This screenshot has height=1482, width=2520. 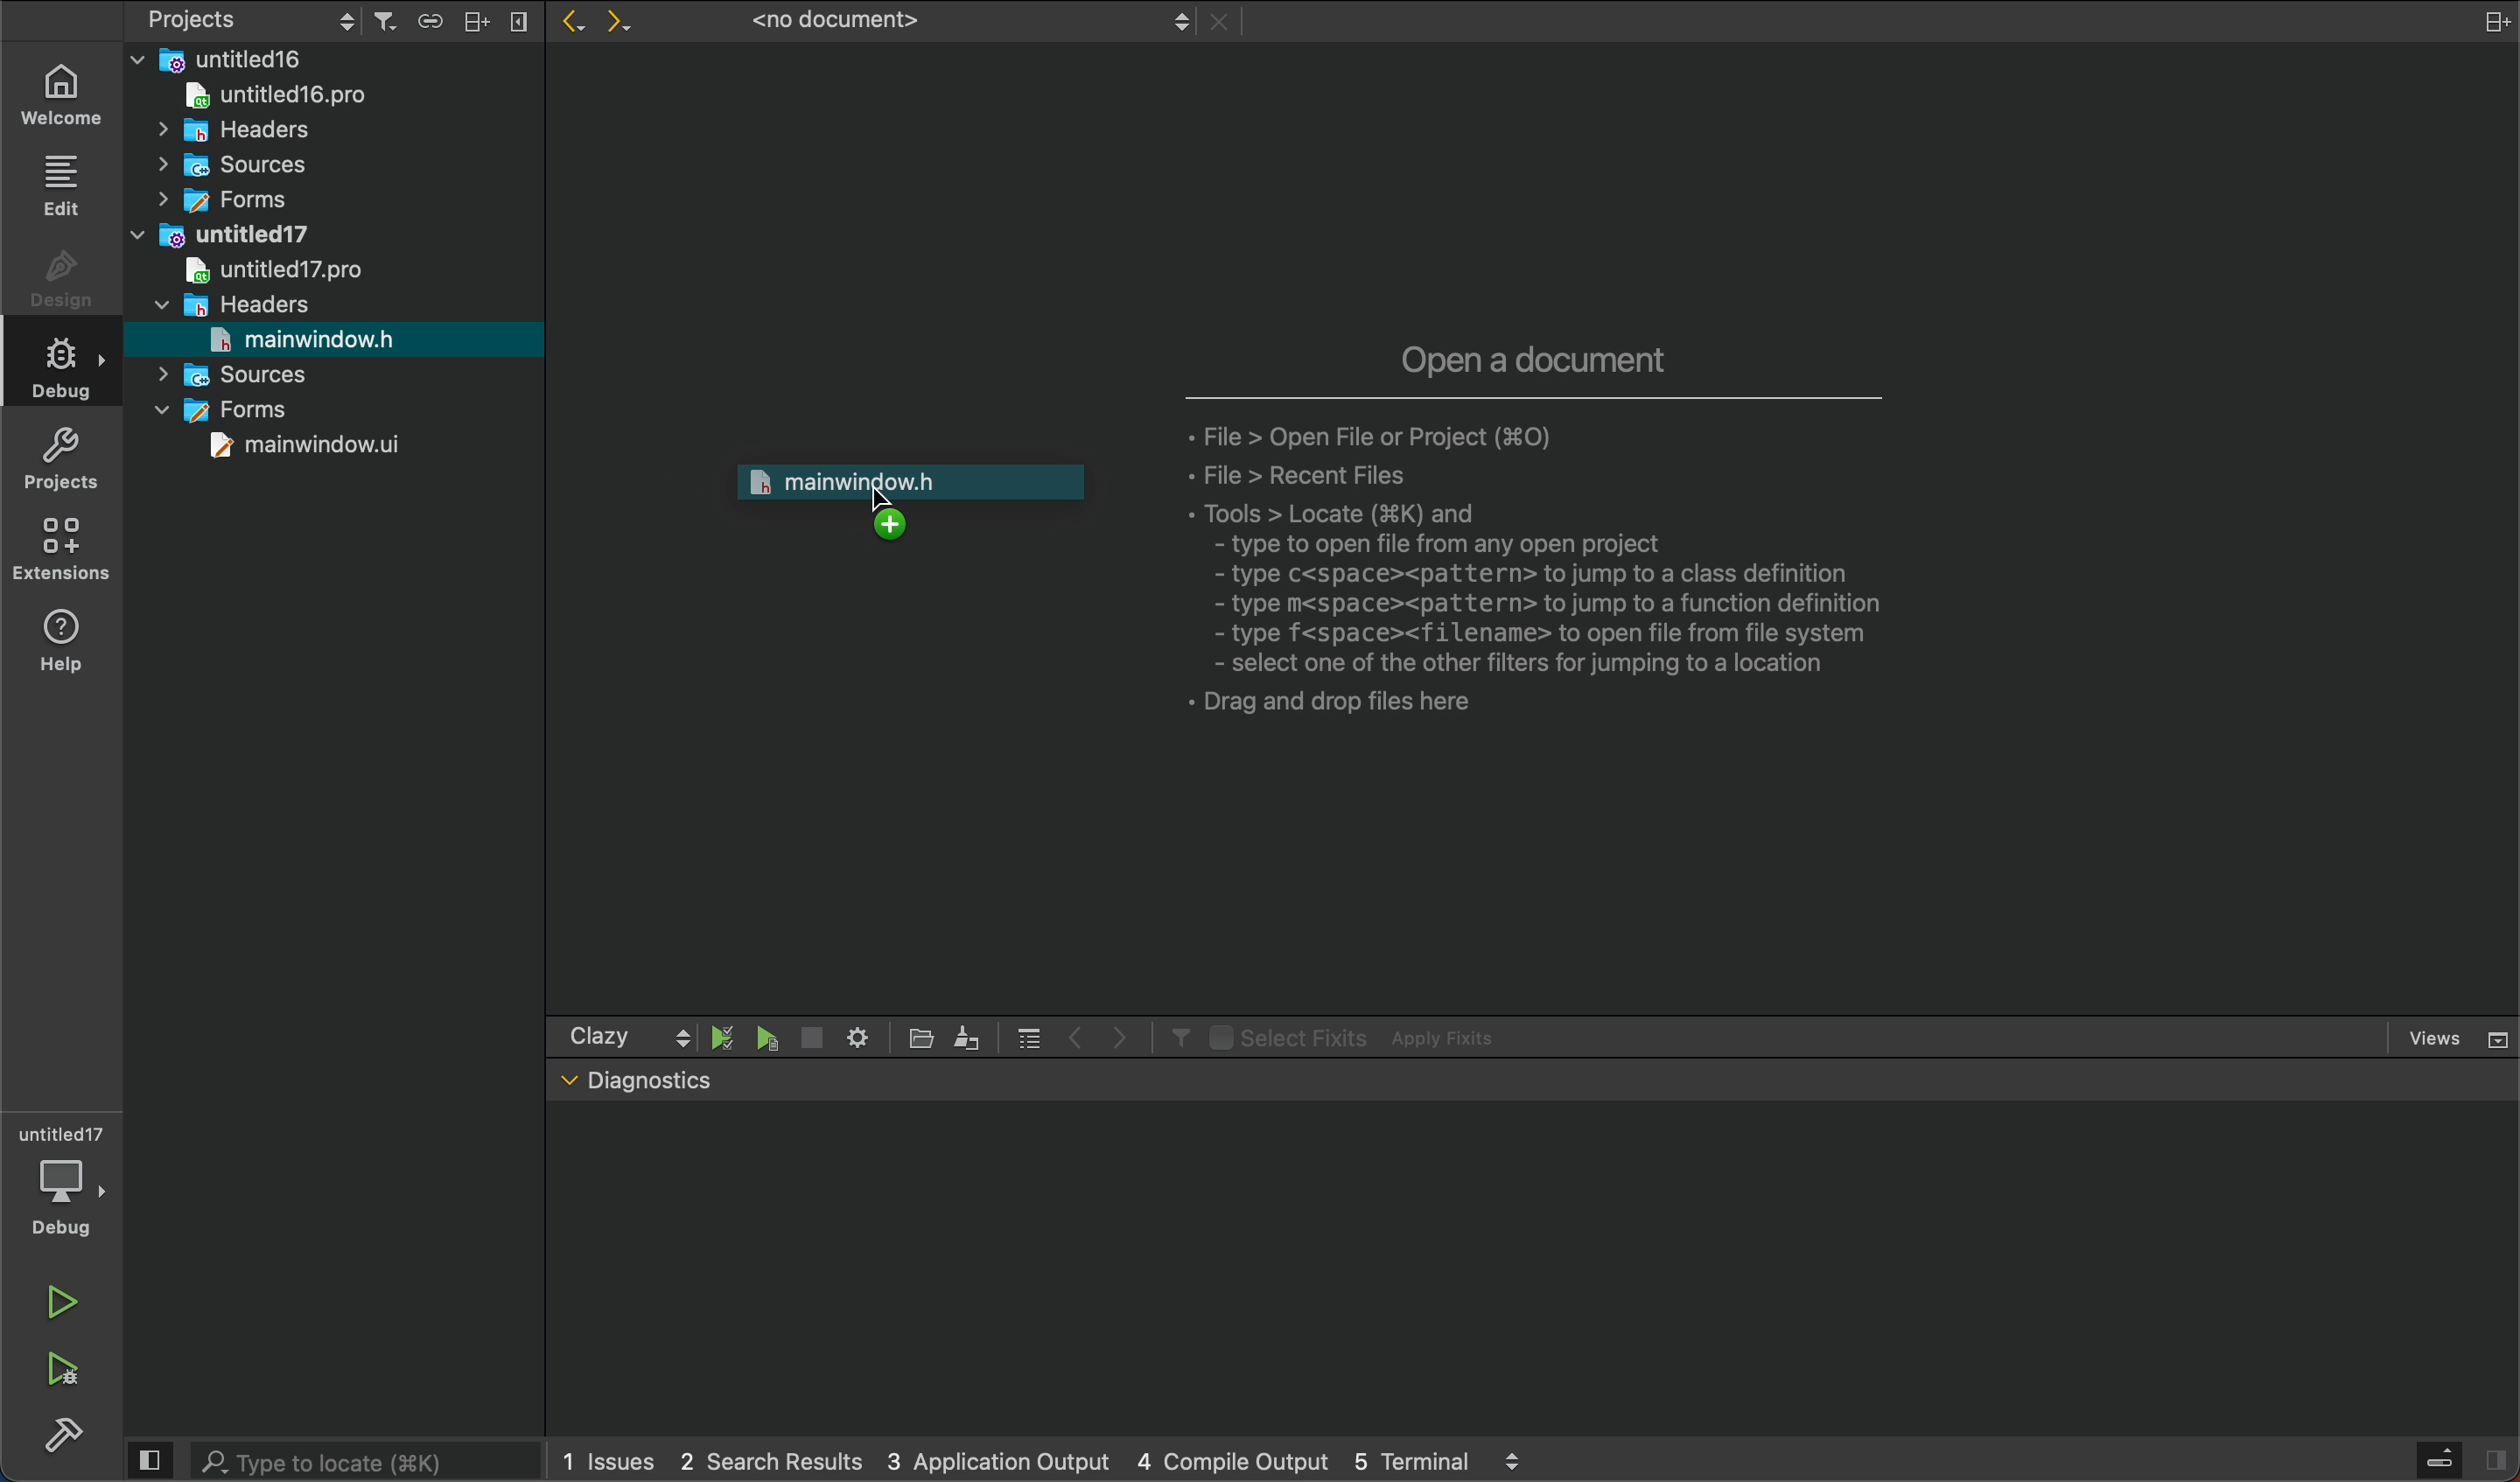 What do you see at coordinates (994, 1457) in the screenshot?
I see `3 Application Output` at bounding box center [994, 1457].